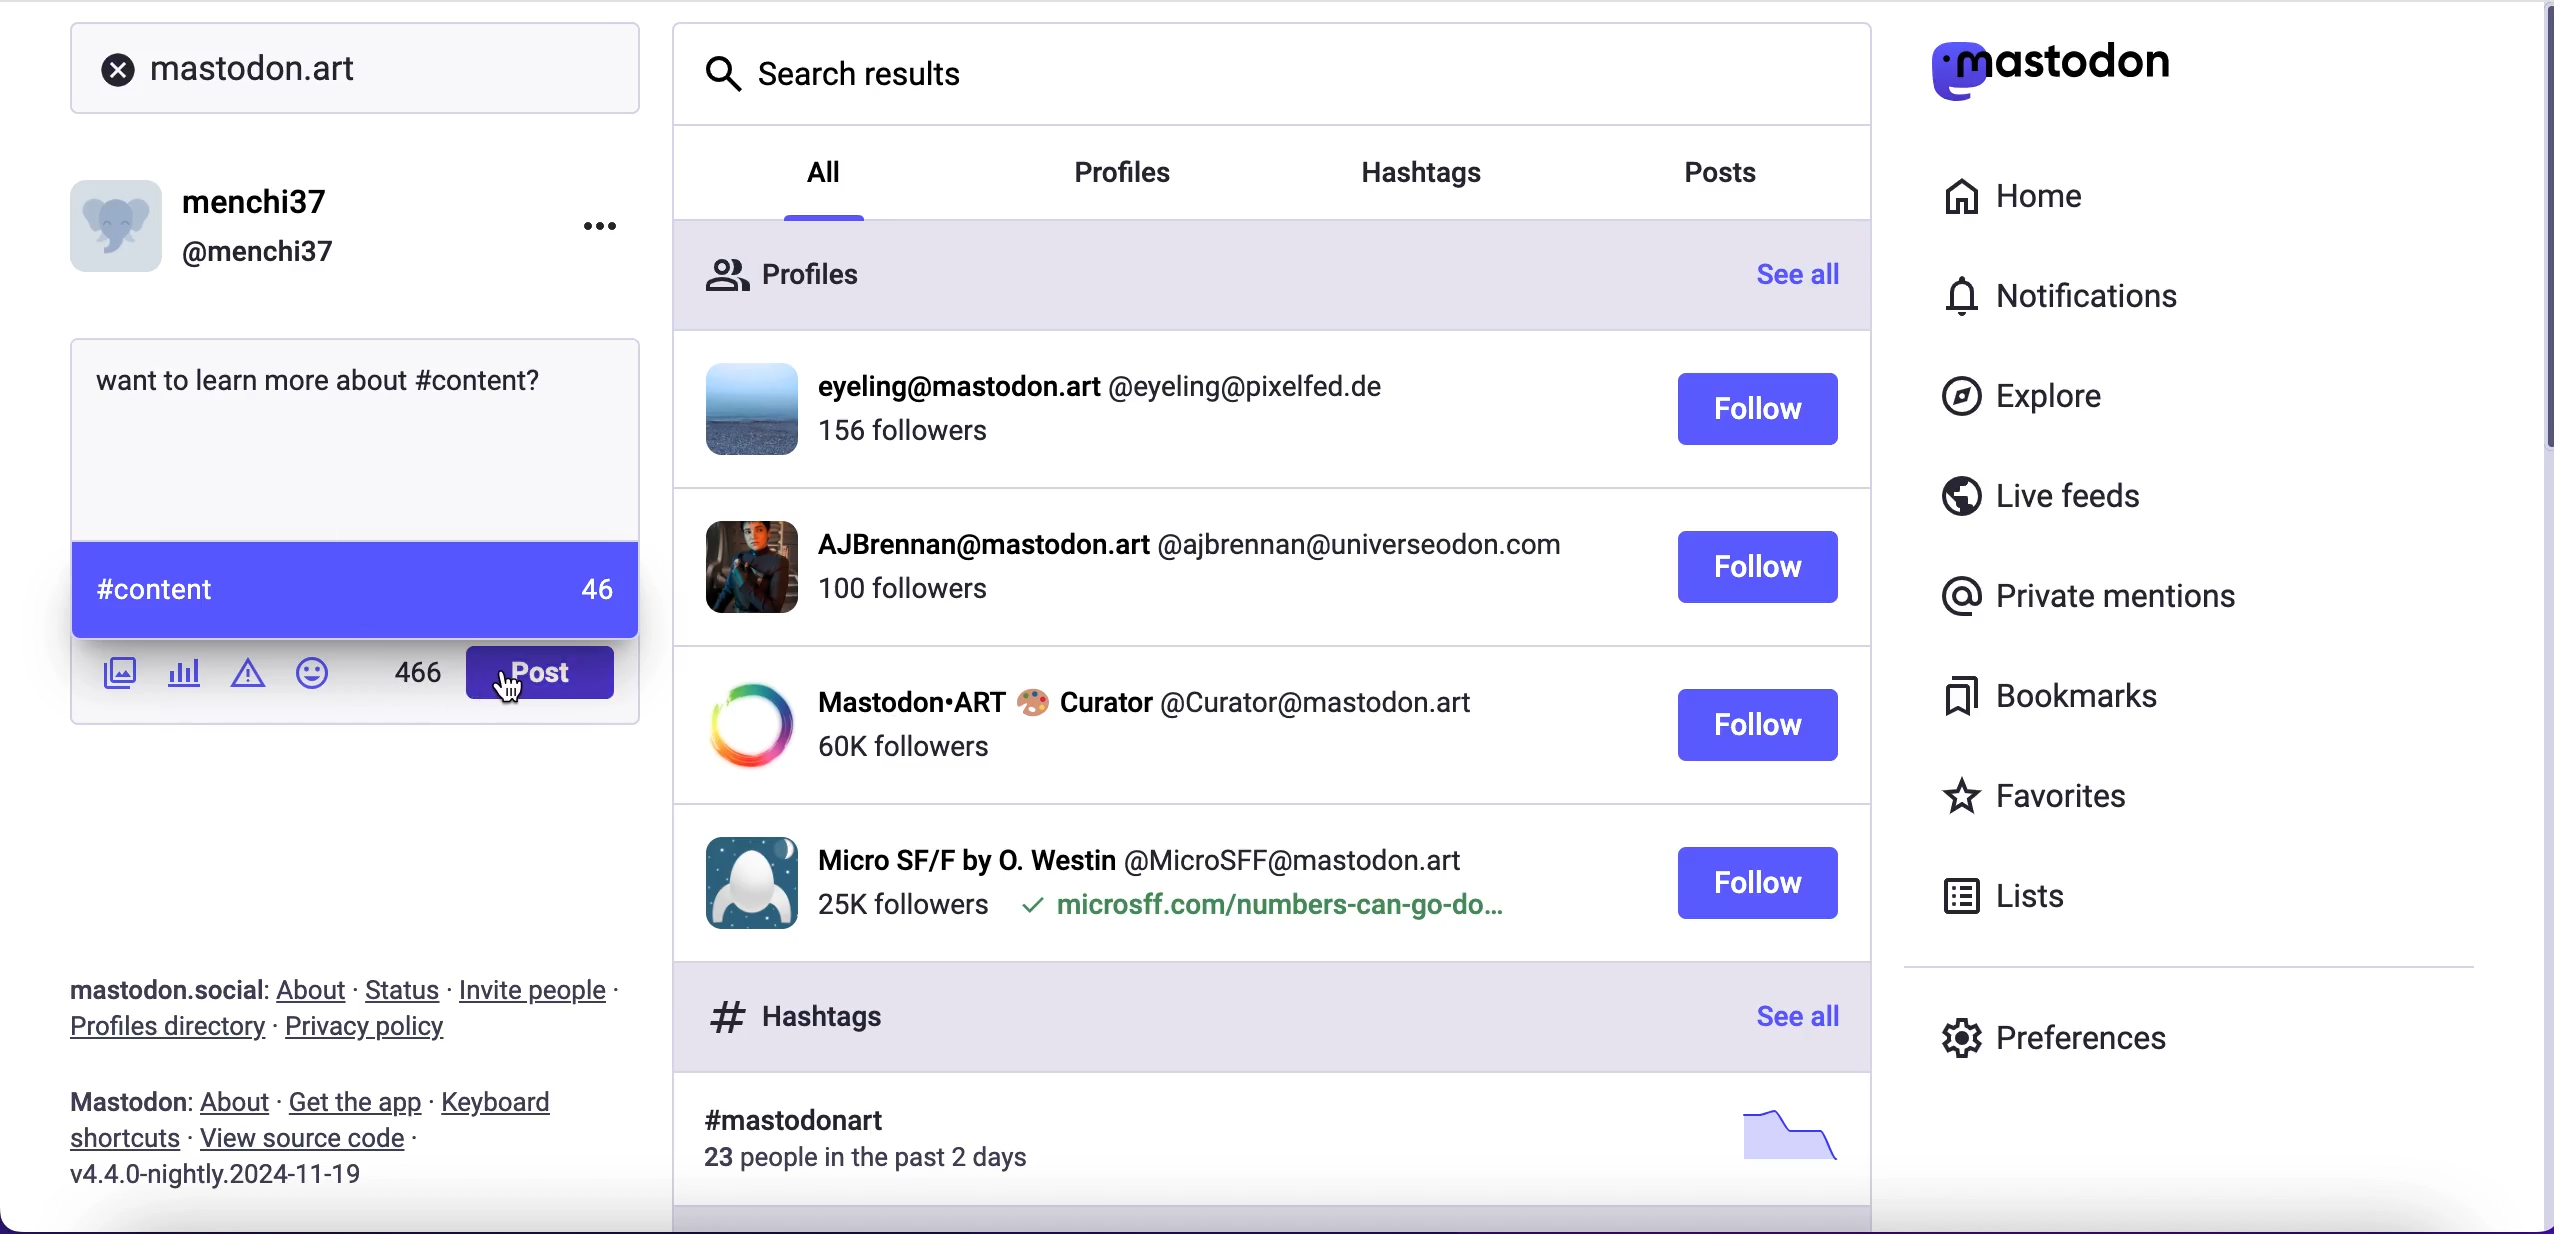 This screenshot has width=2554, height=1234. I want to click on @menchi37, so click(259, 254).